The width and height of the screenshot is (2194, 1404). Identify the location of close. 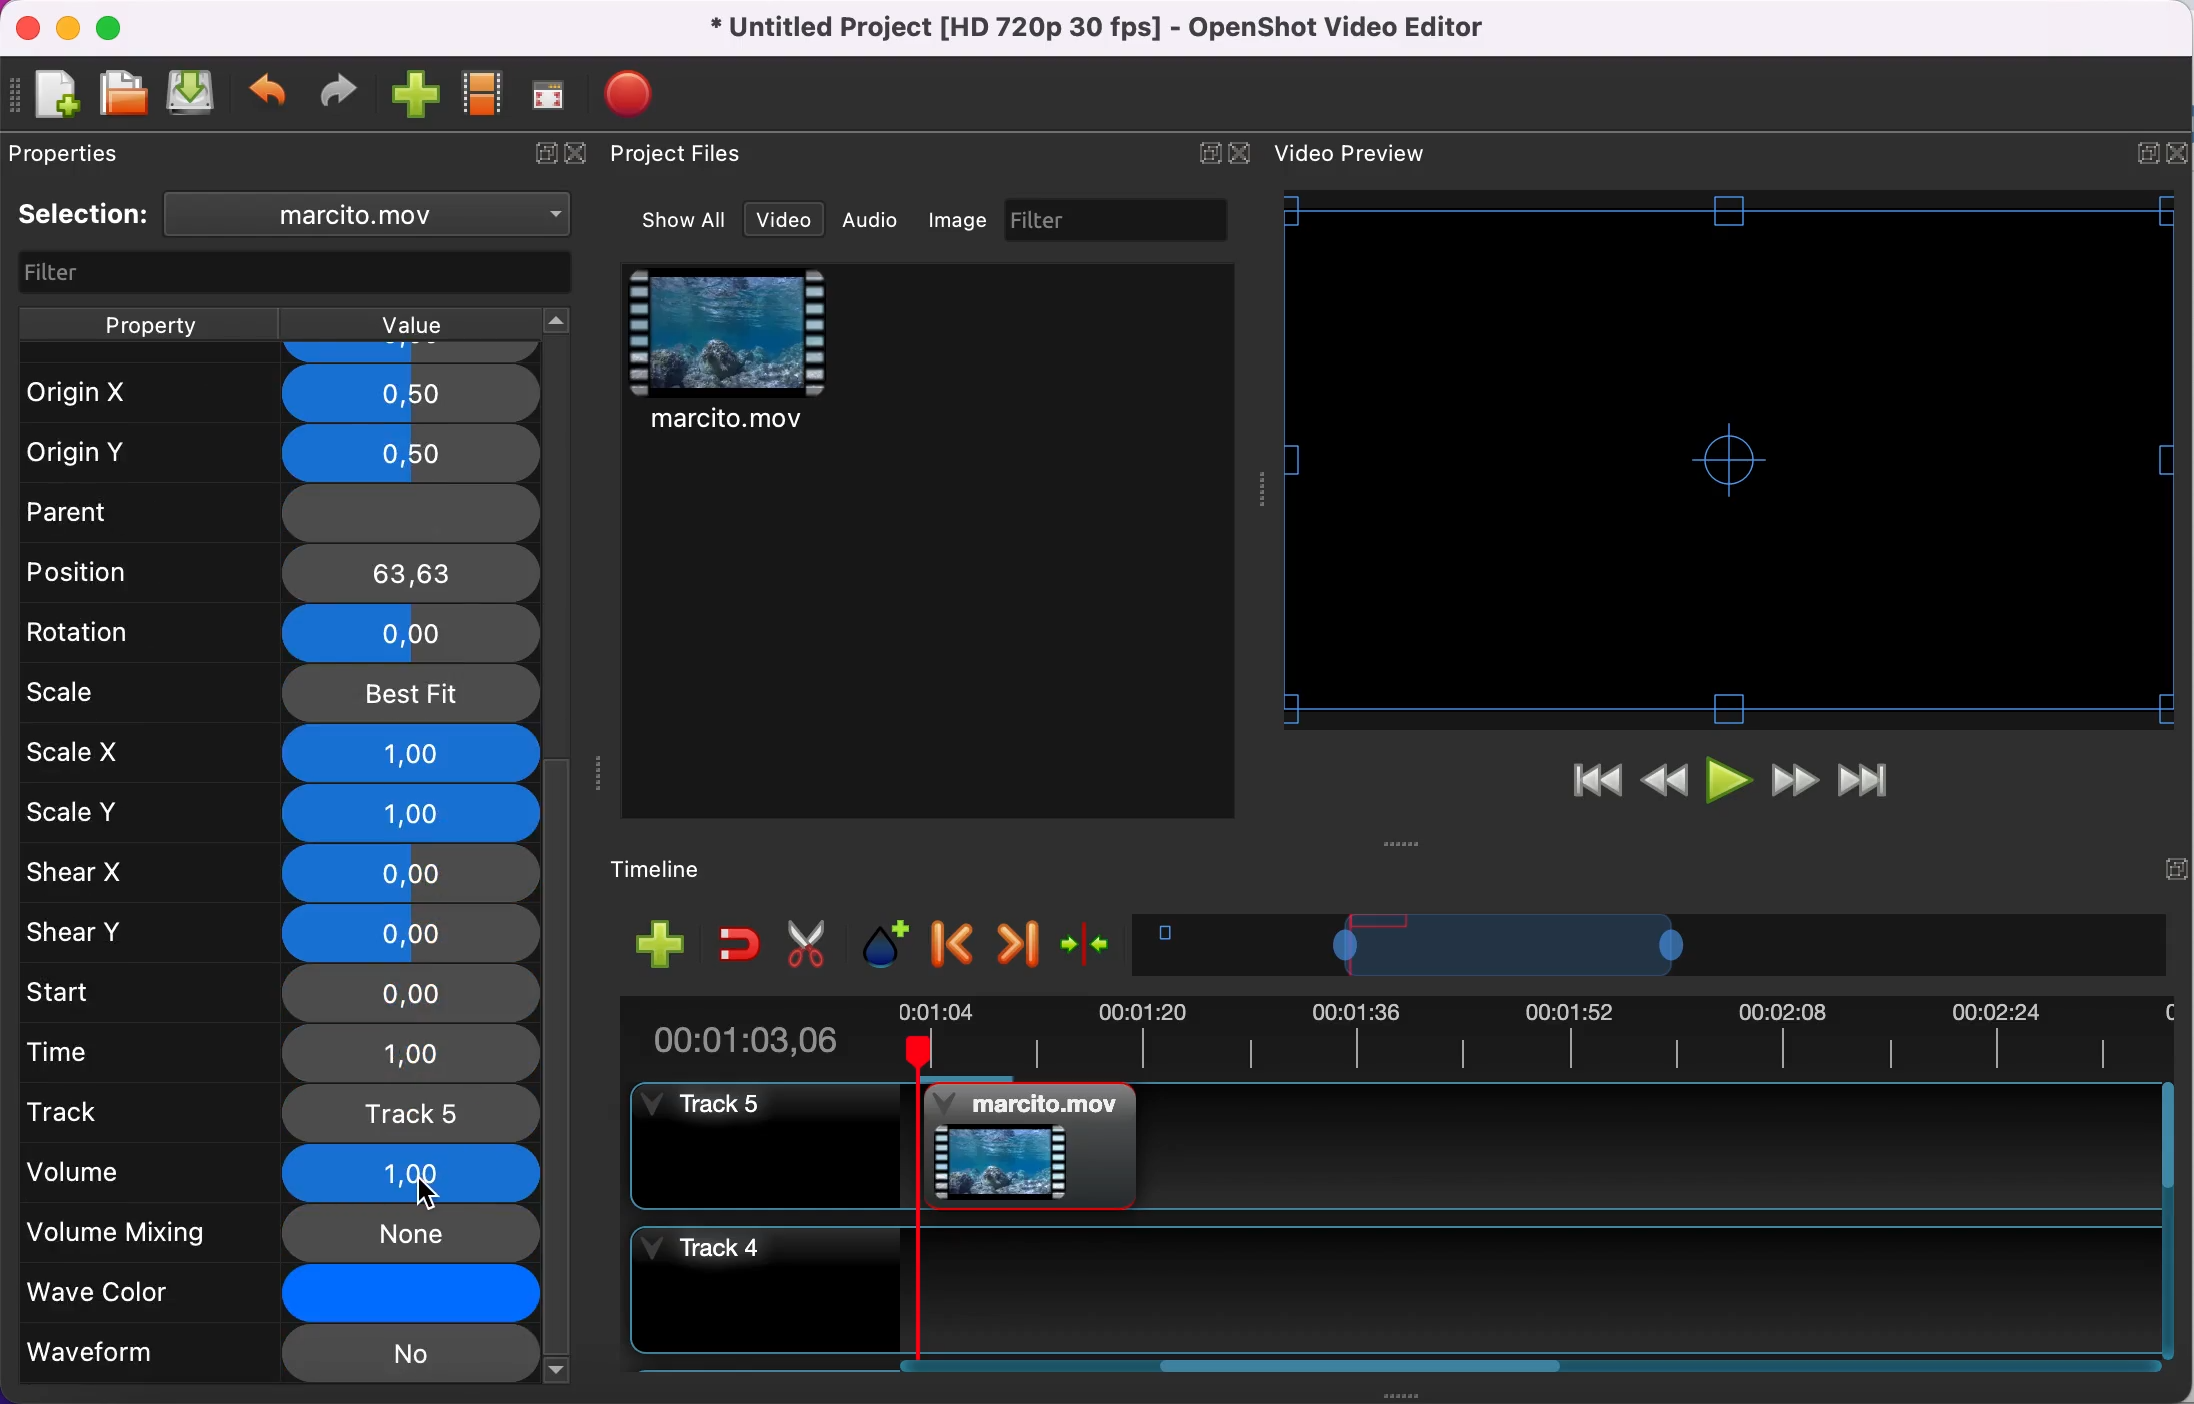
(27, 29).